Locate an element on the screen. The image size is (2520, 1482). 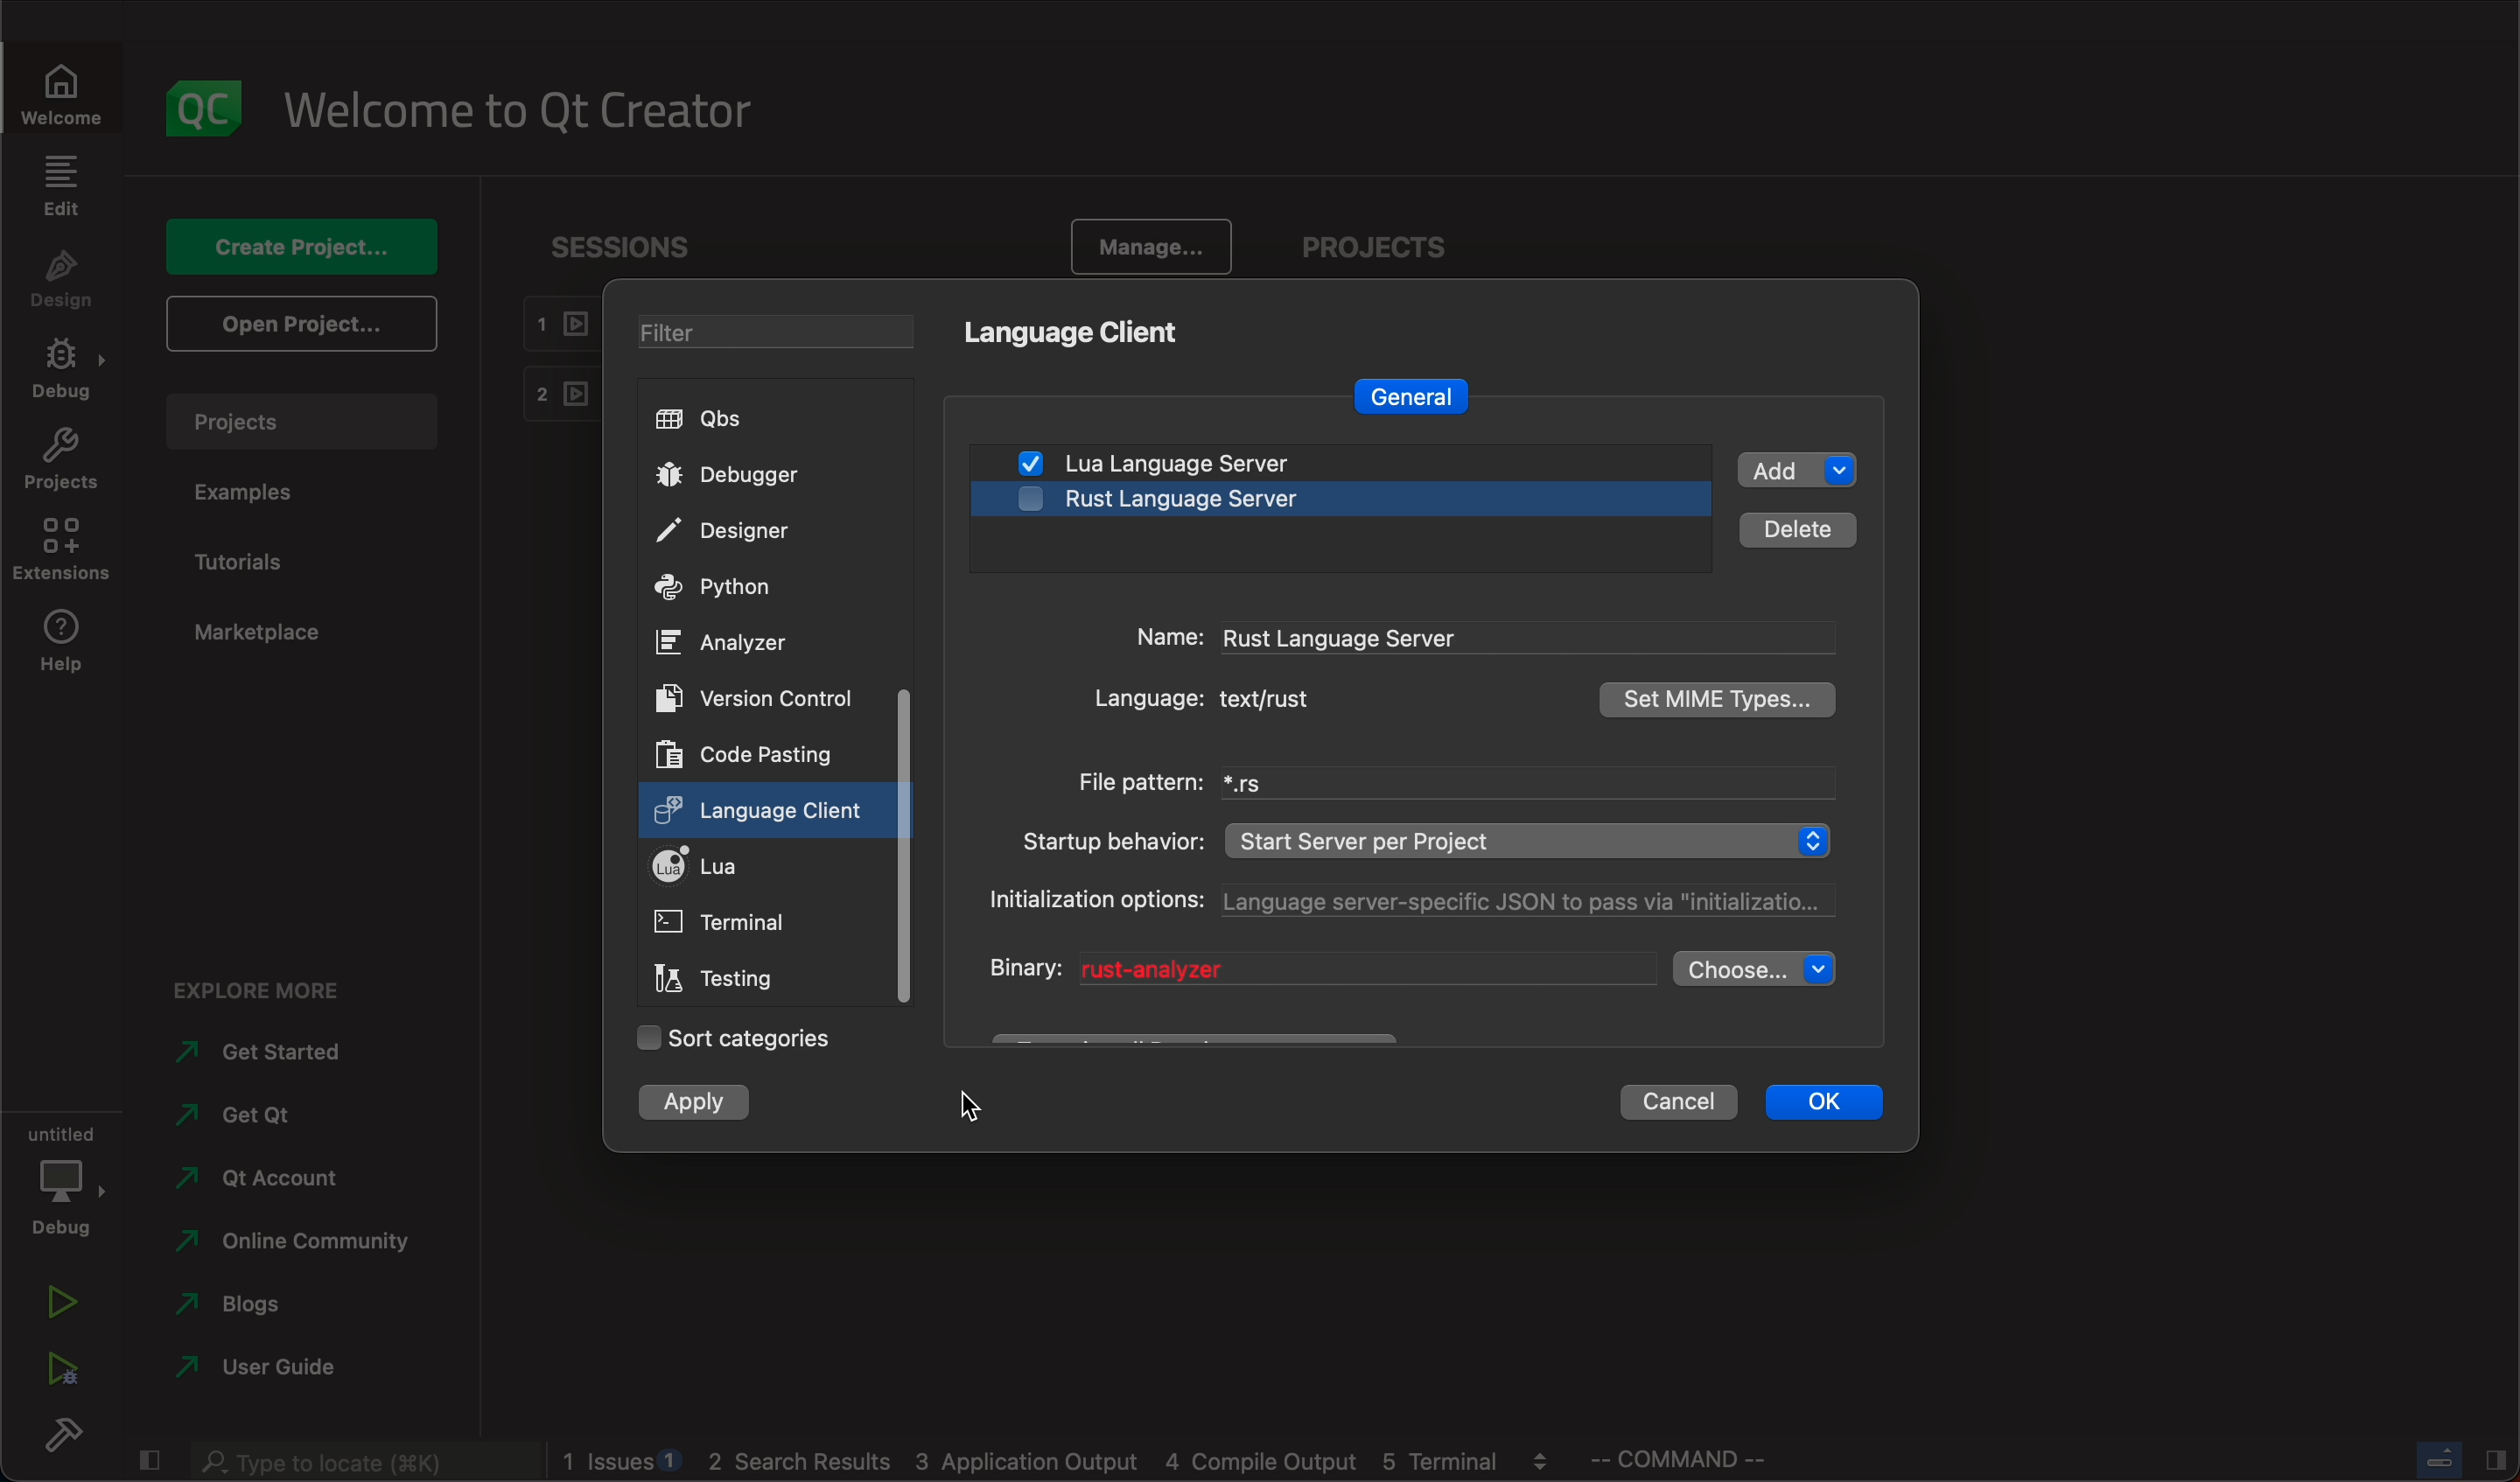
logs is located at coordinates (1061, 1463).